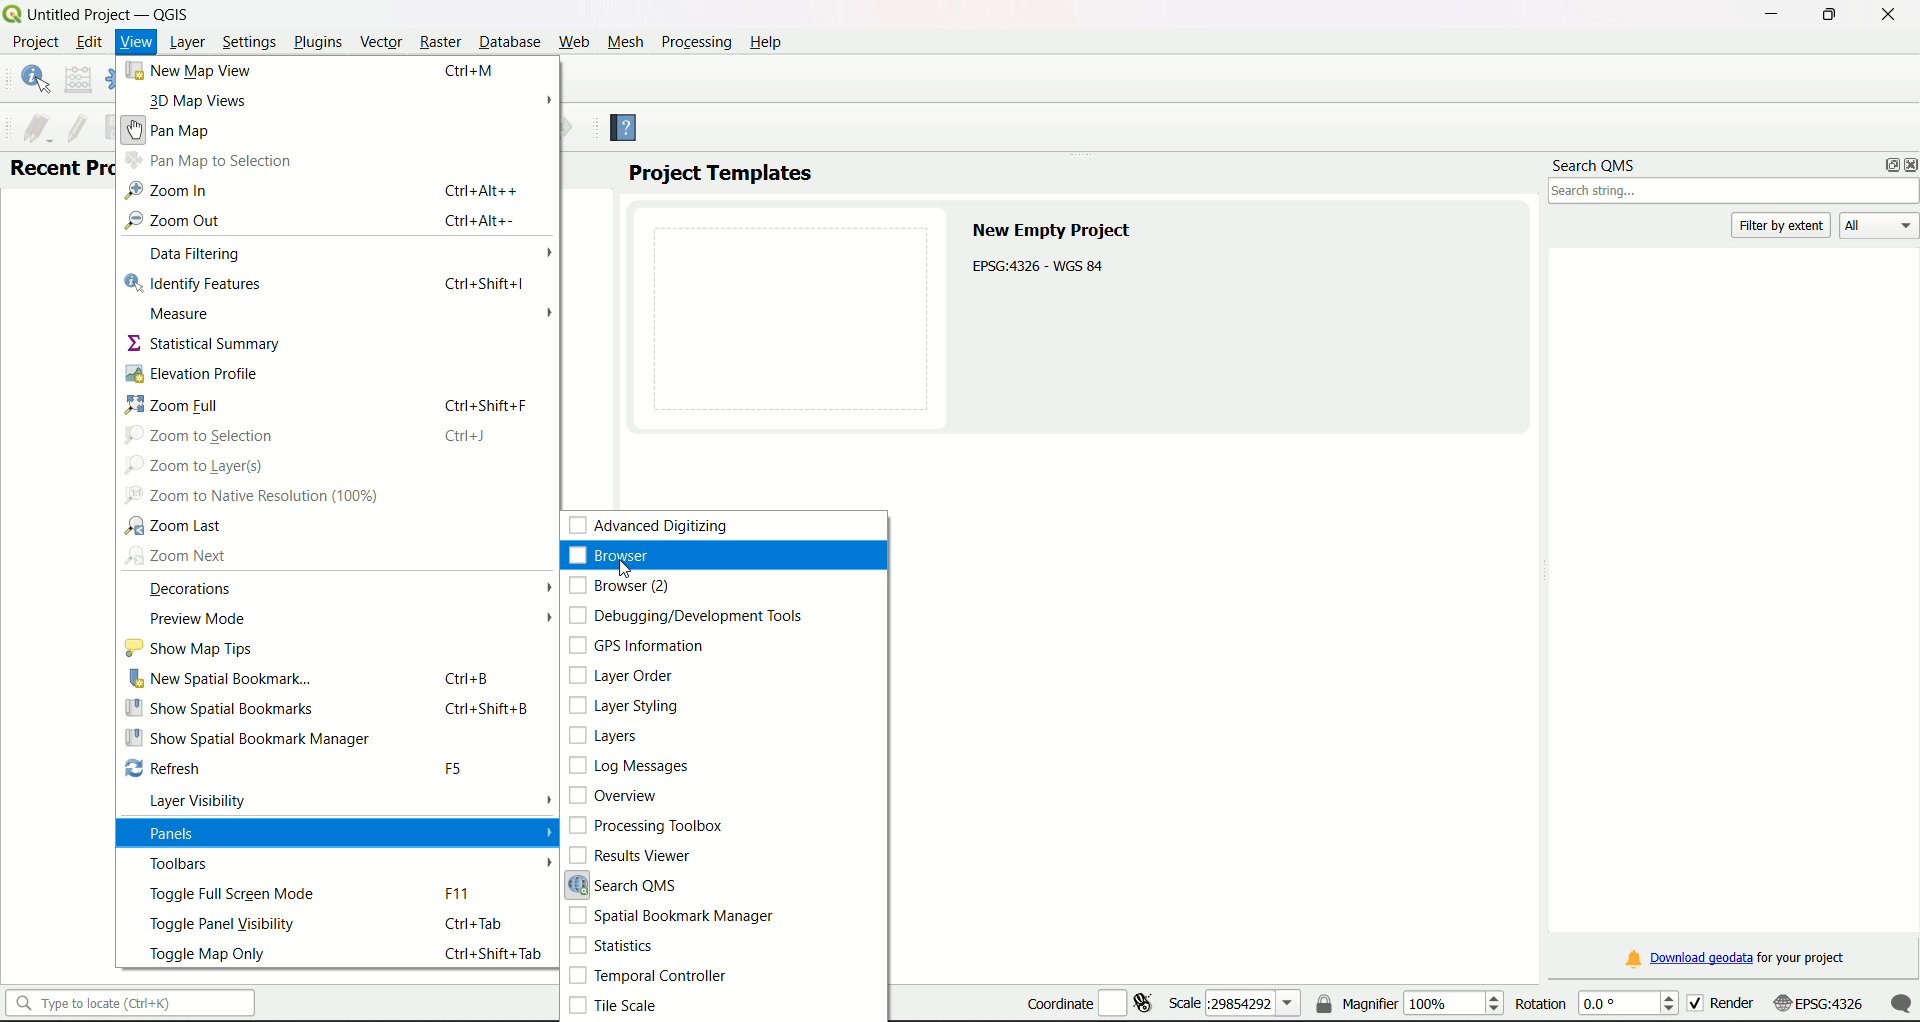  Describe the element at coordinates (196, 620) in the screenshot. I see `preview mode` at that location.